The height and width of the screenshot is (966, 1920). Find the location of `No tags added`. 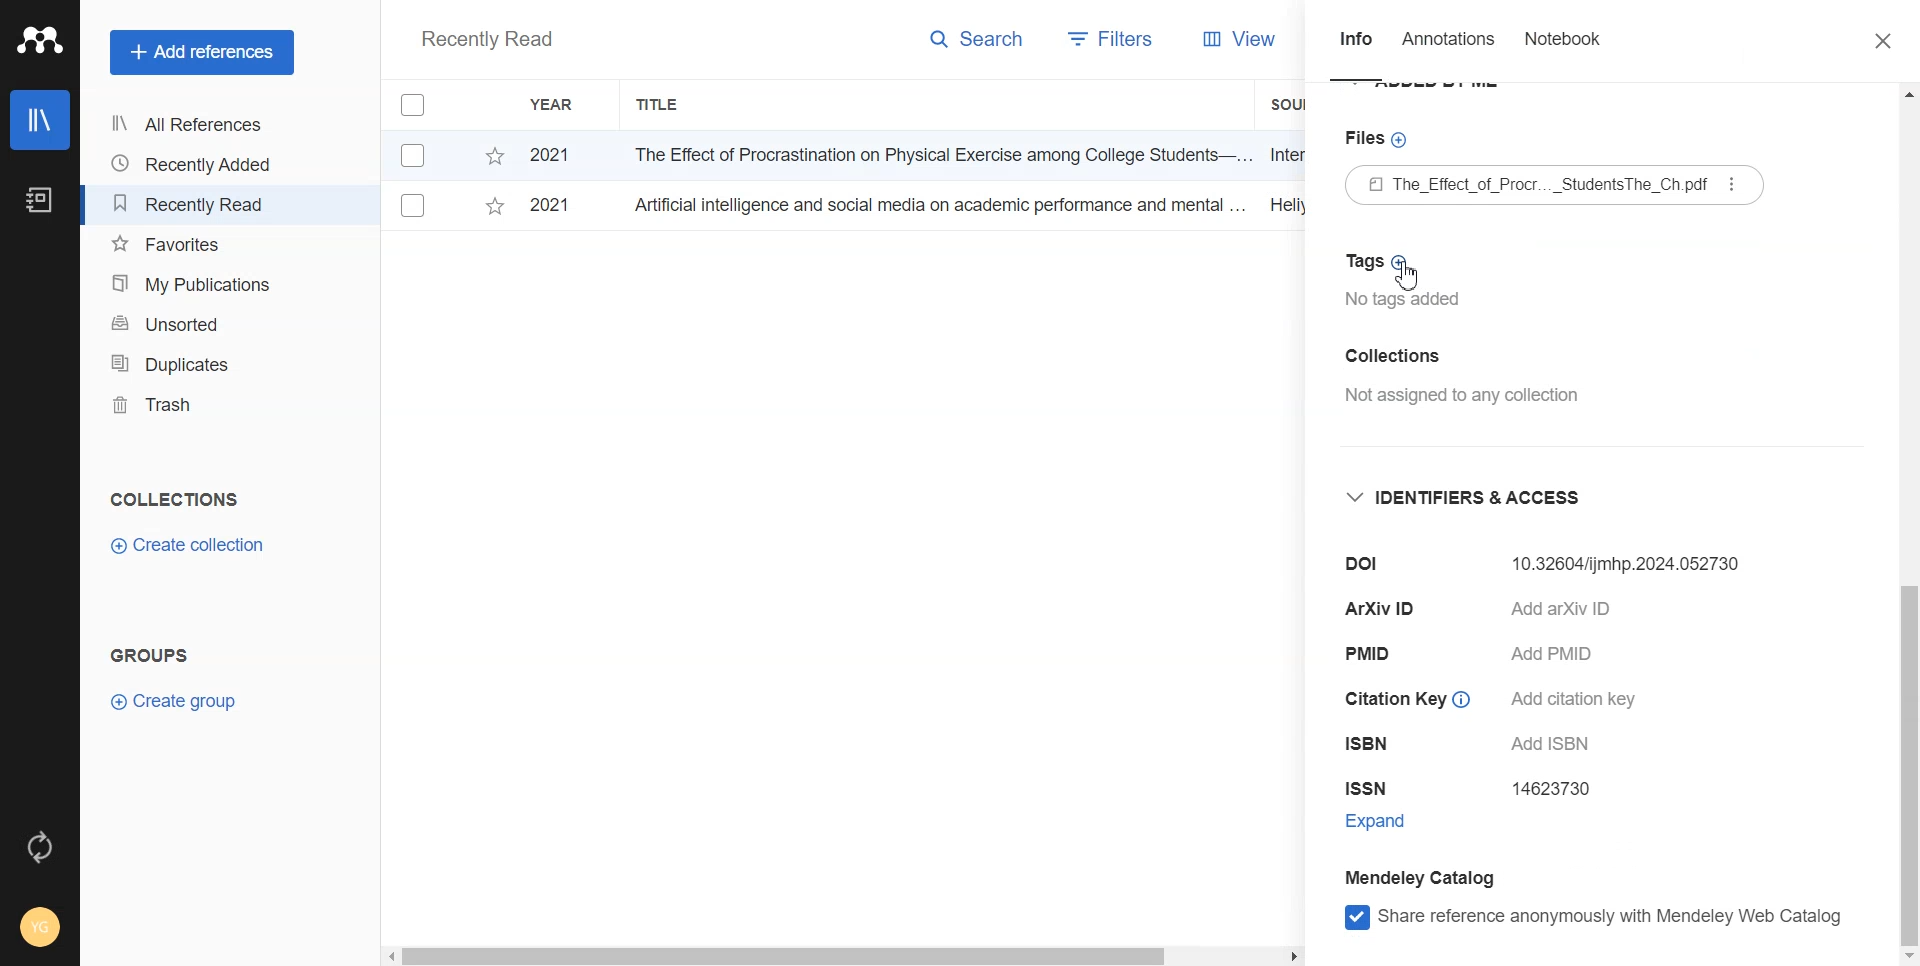

No tags added is located at coordinates (1407, 299).